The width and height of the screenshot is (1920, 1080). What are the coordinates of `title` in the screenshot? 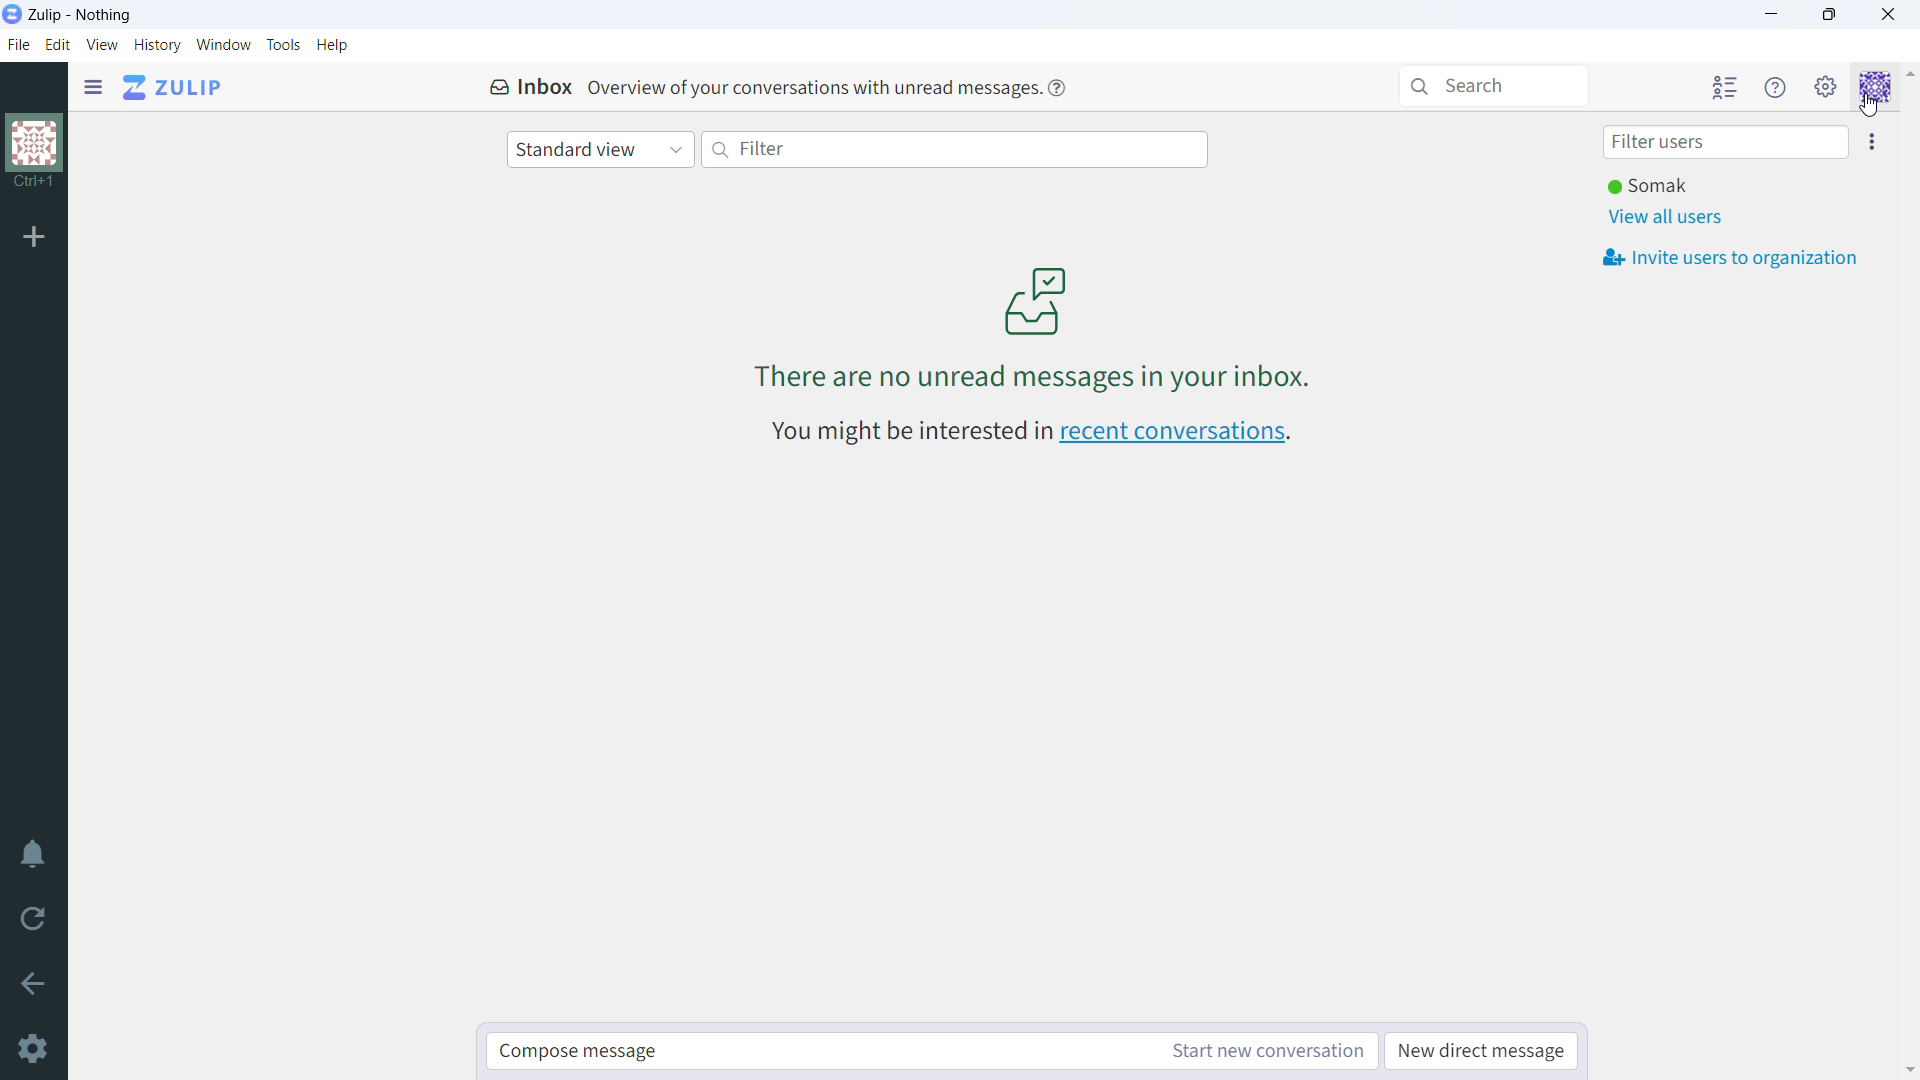 It's located at (81, 15).